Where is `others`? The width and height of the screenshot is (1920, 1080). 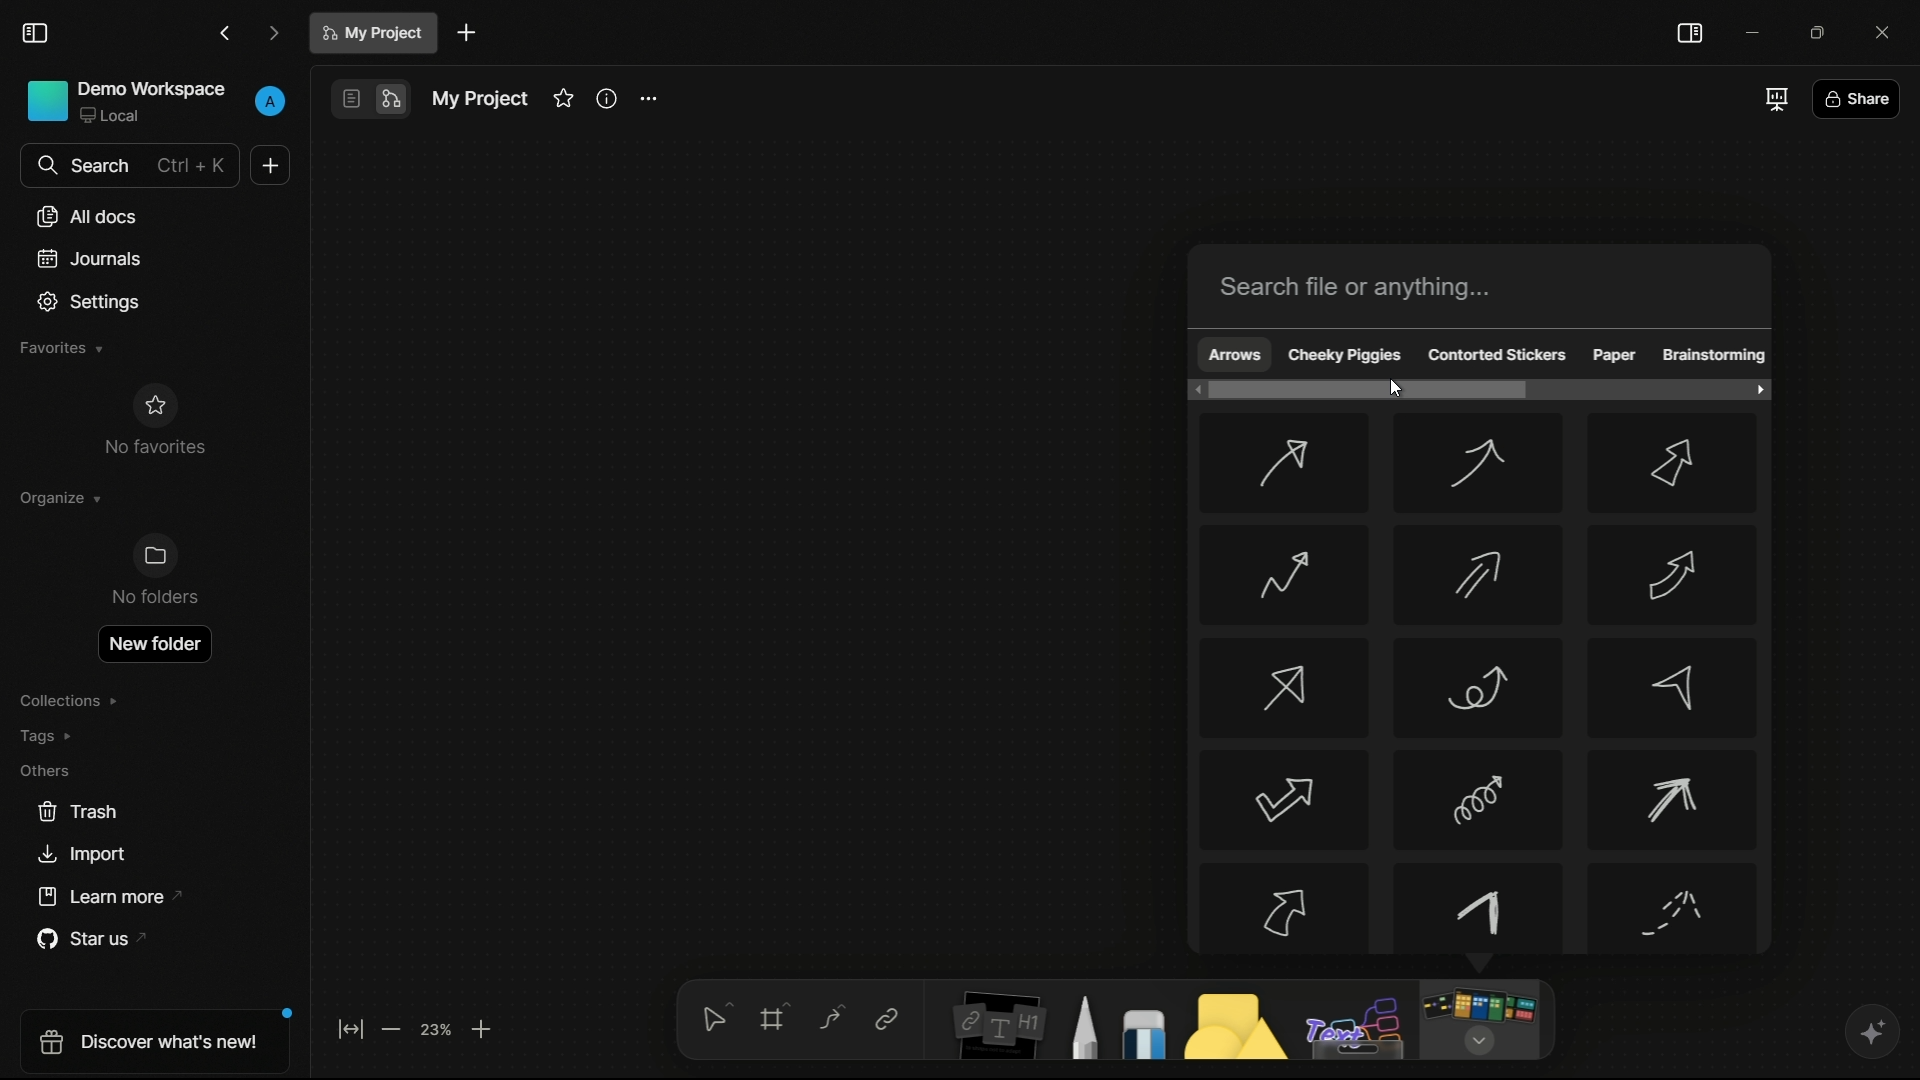 others is located at coordinates (1357, 1028).